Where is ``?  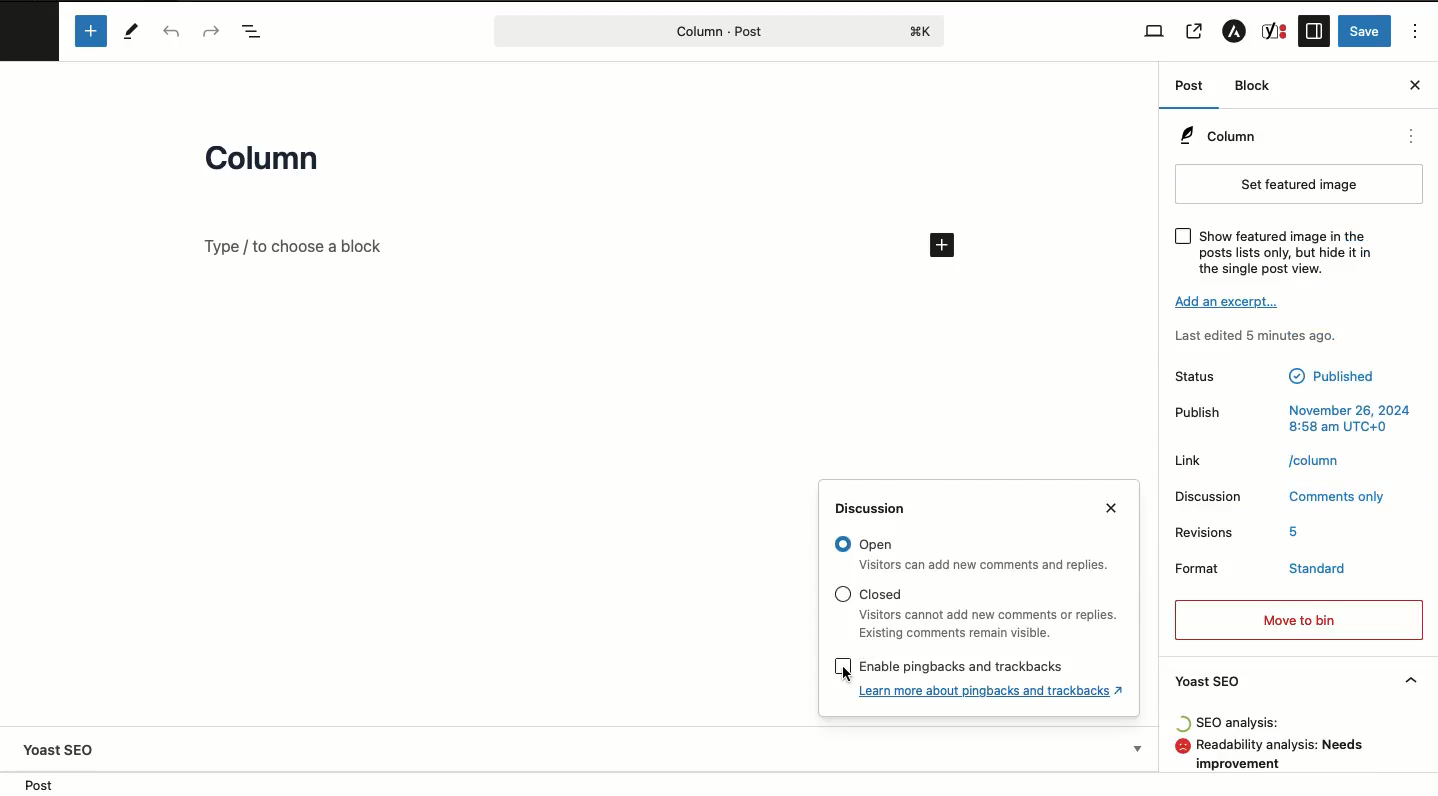  is located at coordinates (964, 666).